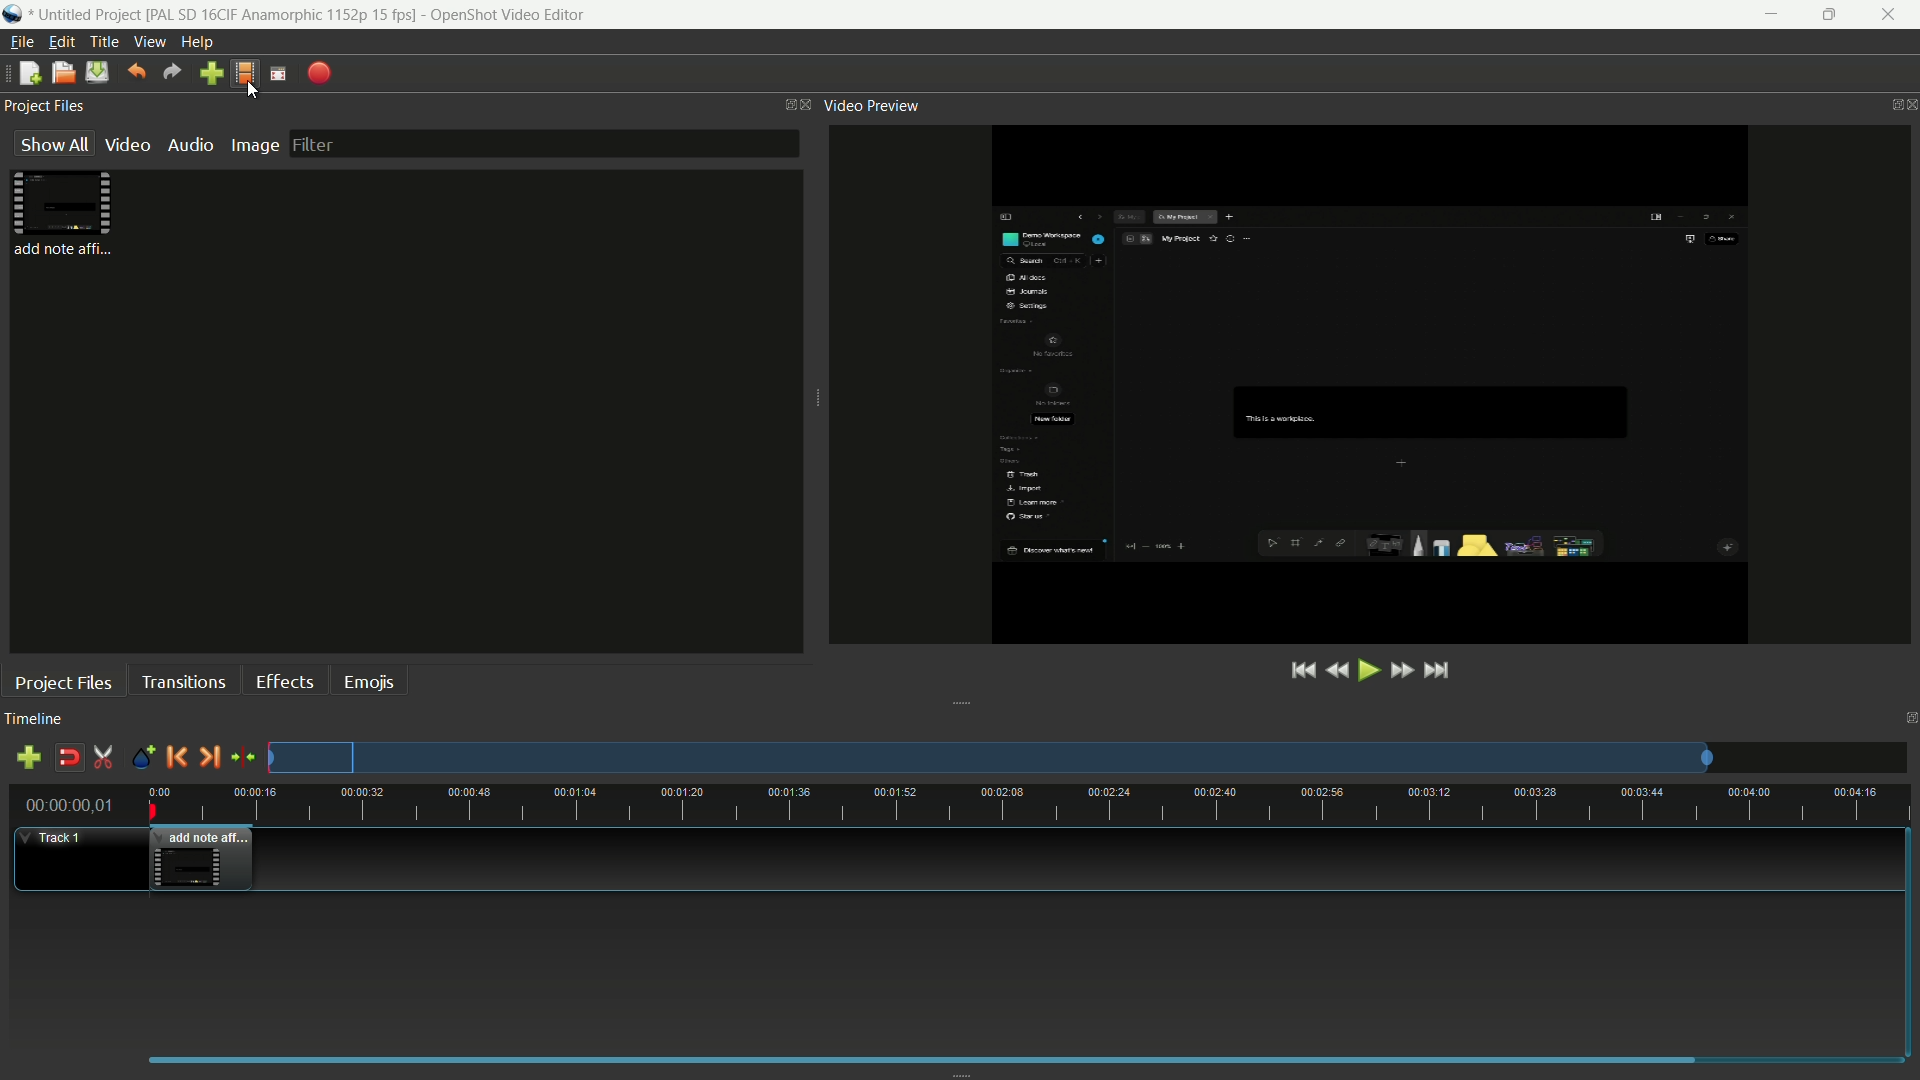 The height and width of the screenshot is (1080, 1920). I want to click on file in project, so click(58, 214).